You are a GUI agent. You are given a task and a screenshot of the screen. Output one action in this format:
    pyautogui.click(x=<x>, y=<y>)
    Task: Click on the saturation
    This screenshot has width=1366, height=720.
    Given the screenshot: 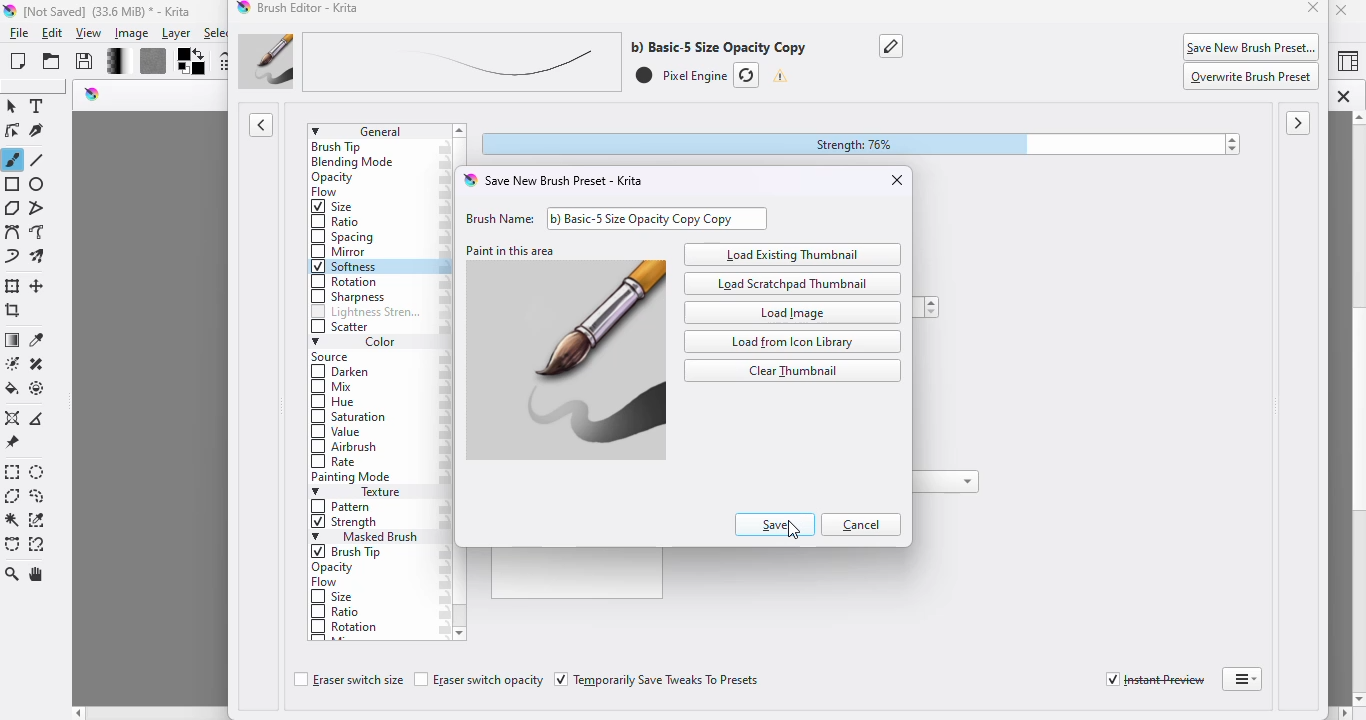 What is the action you would take?
    pyautogui.click(x=350, y=418)
    